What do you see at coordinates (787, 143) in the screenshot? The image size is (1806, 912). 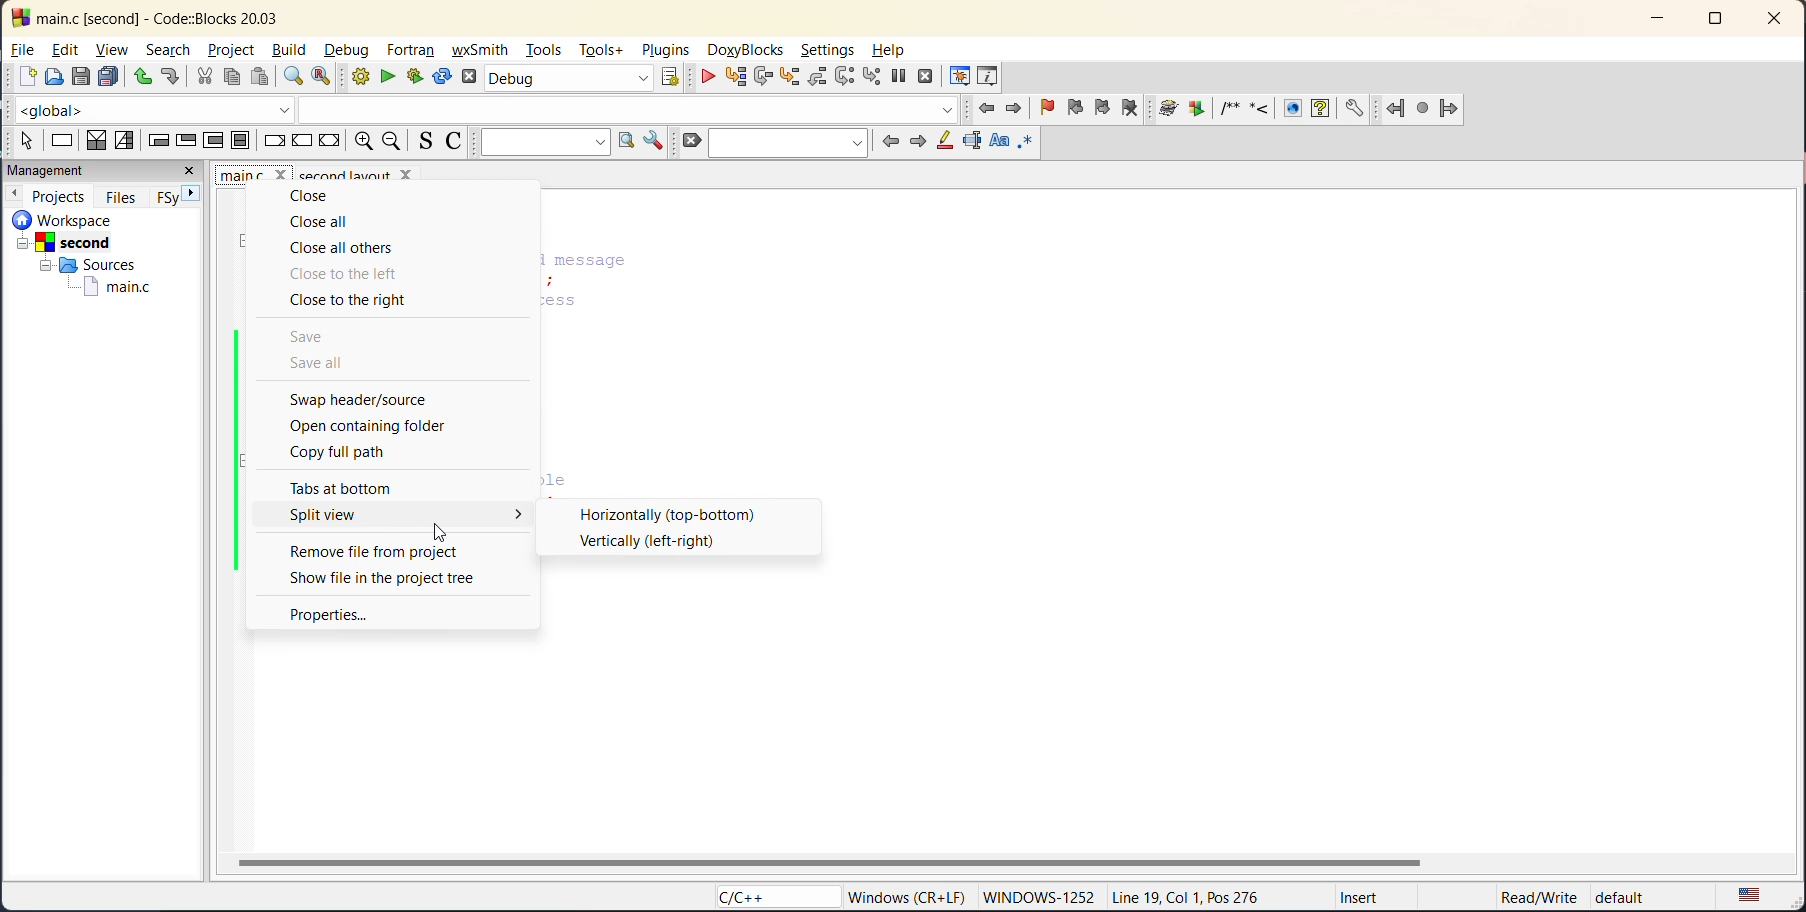 I see `search` at bounding box center [787, 143].